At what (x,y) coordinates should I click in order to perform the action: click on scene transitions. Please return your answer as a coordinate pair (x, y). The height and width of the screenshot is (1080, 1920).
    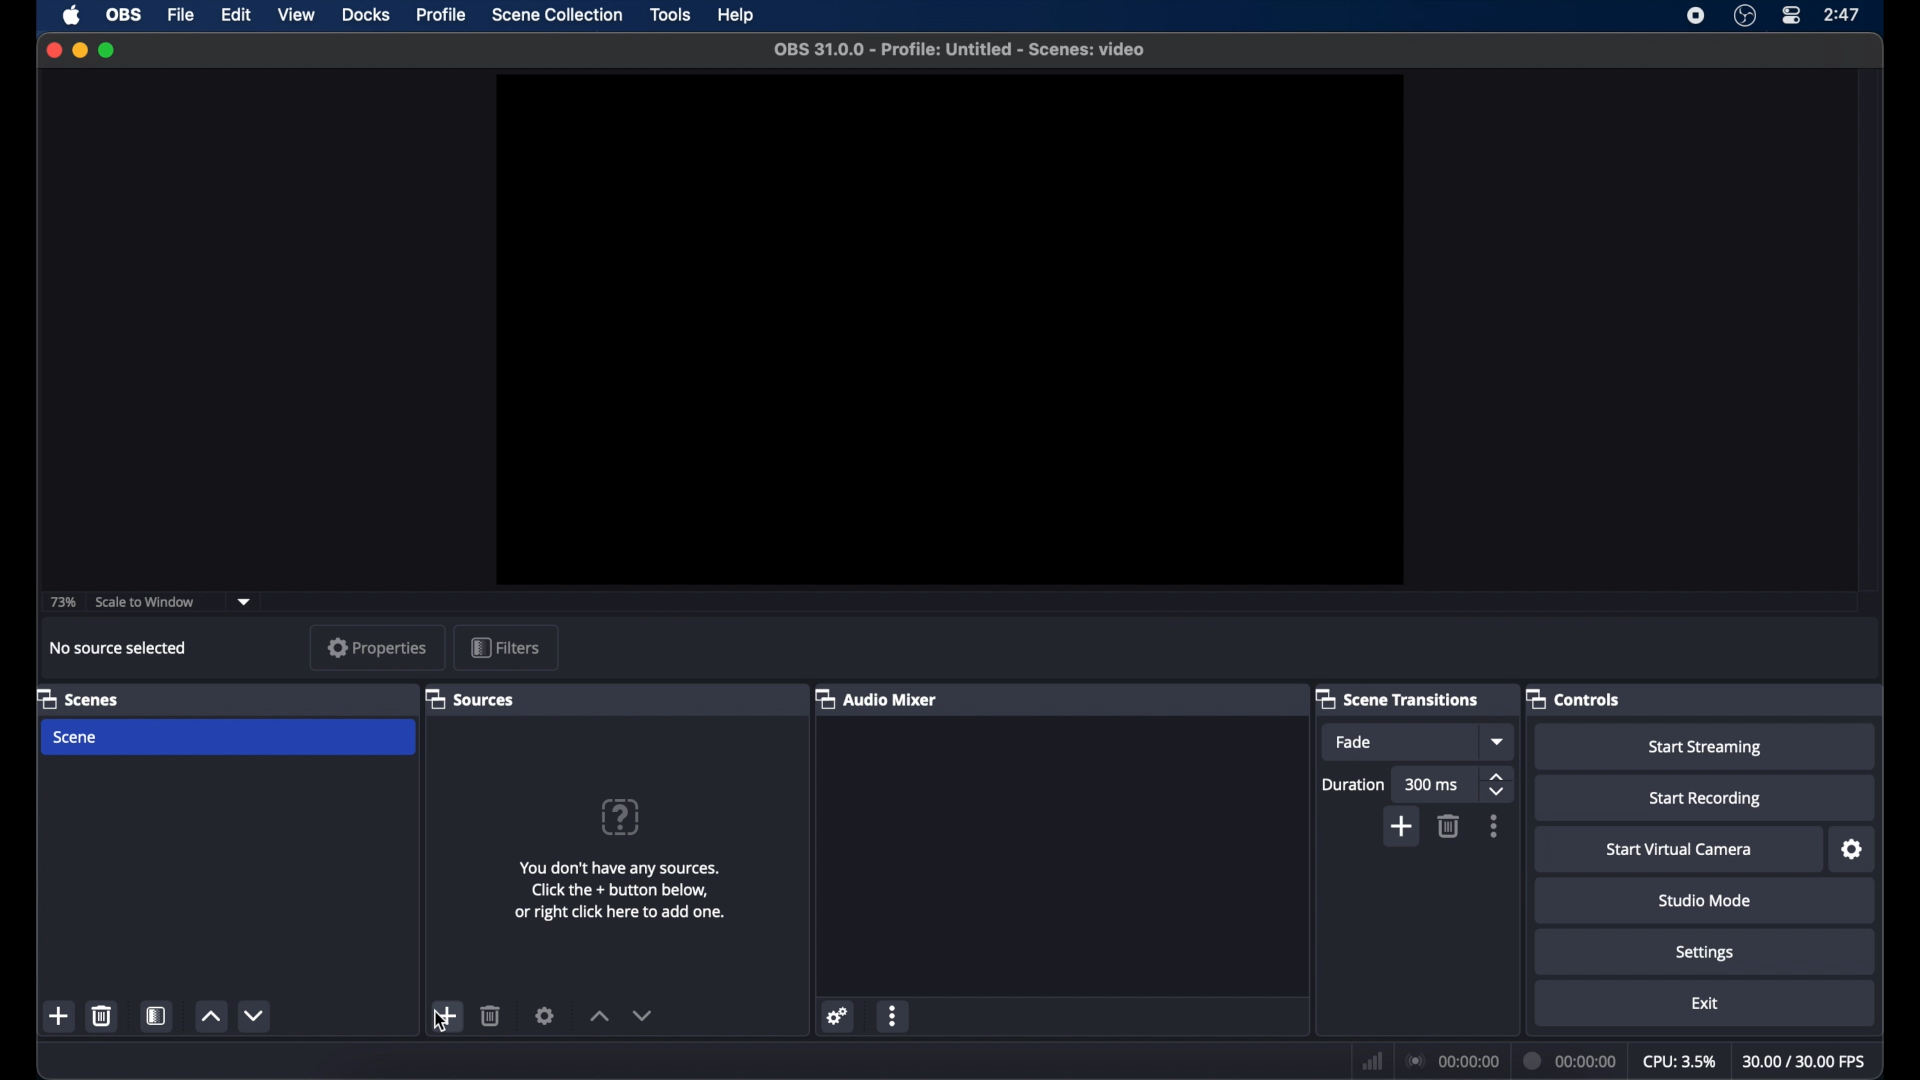
    Looking at the image, I should click on (1397, 698).